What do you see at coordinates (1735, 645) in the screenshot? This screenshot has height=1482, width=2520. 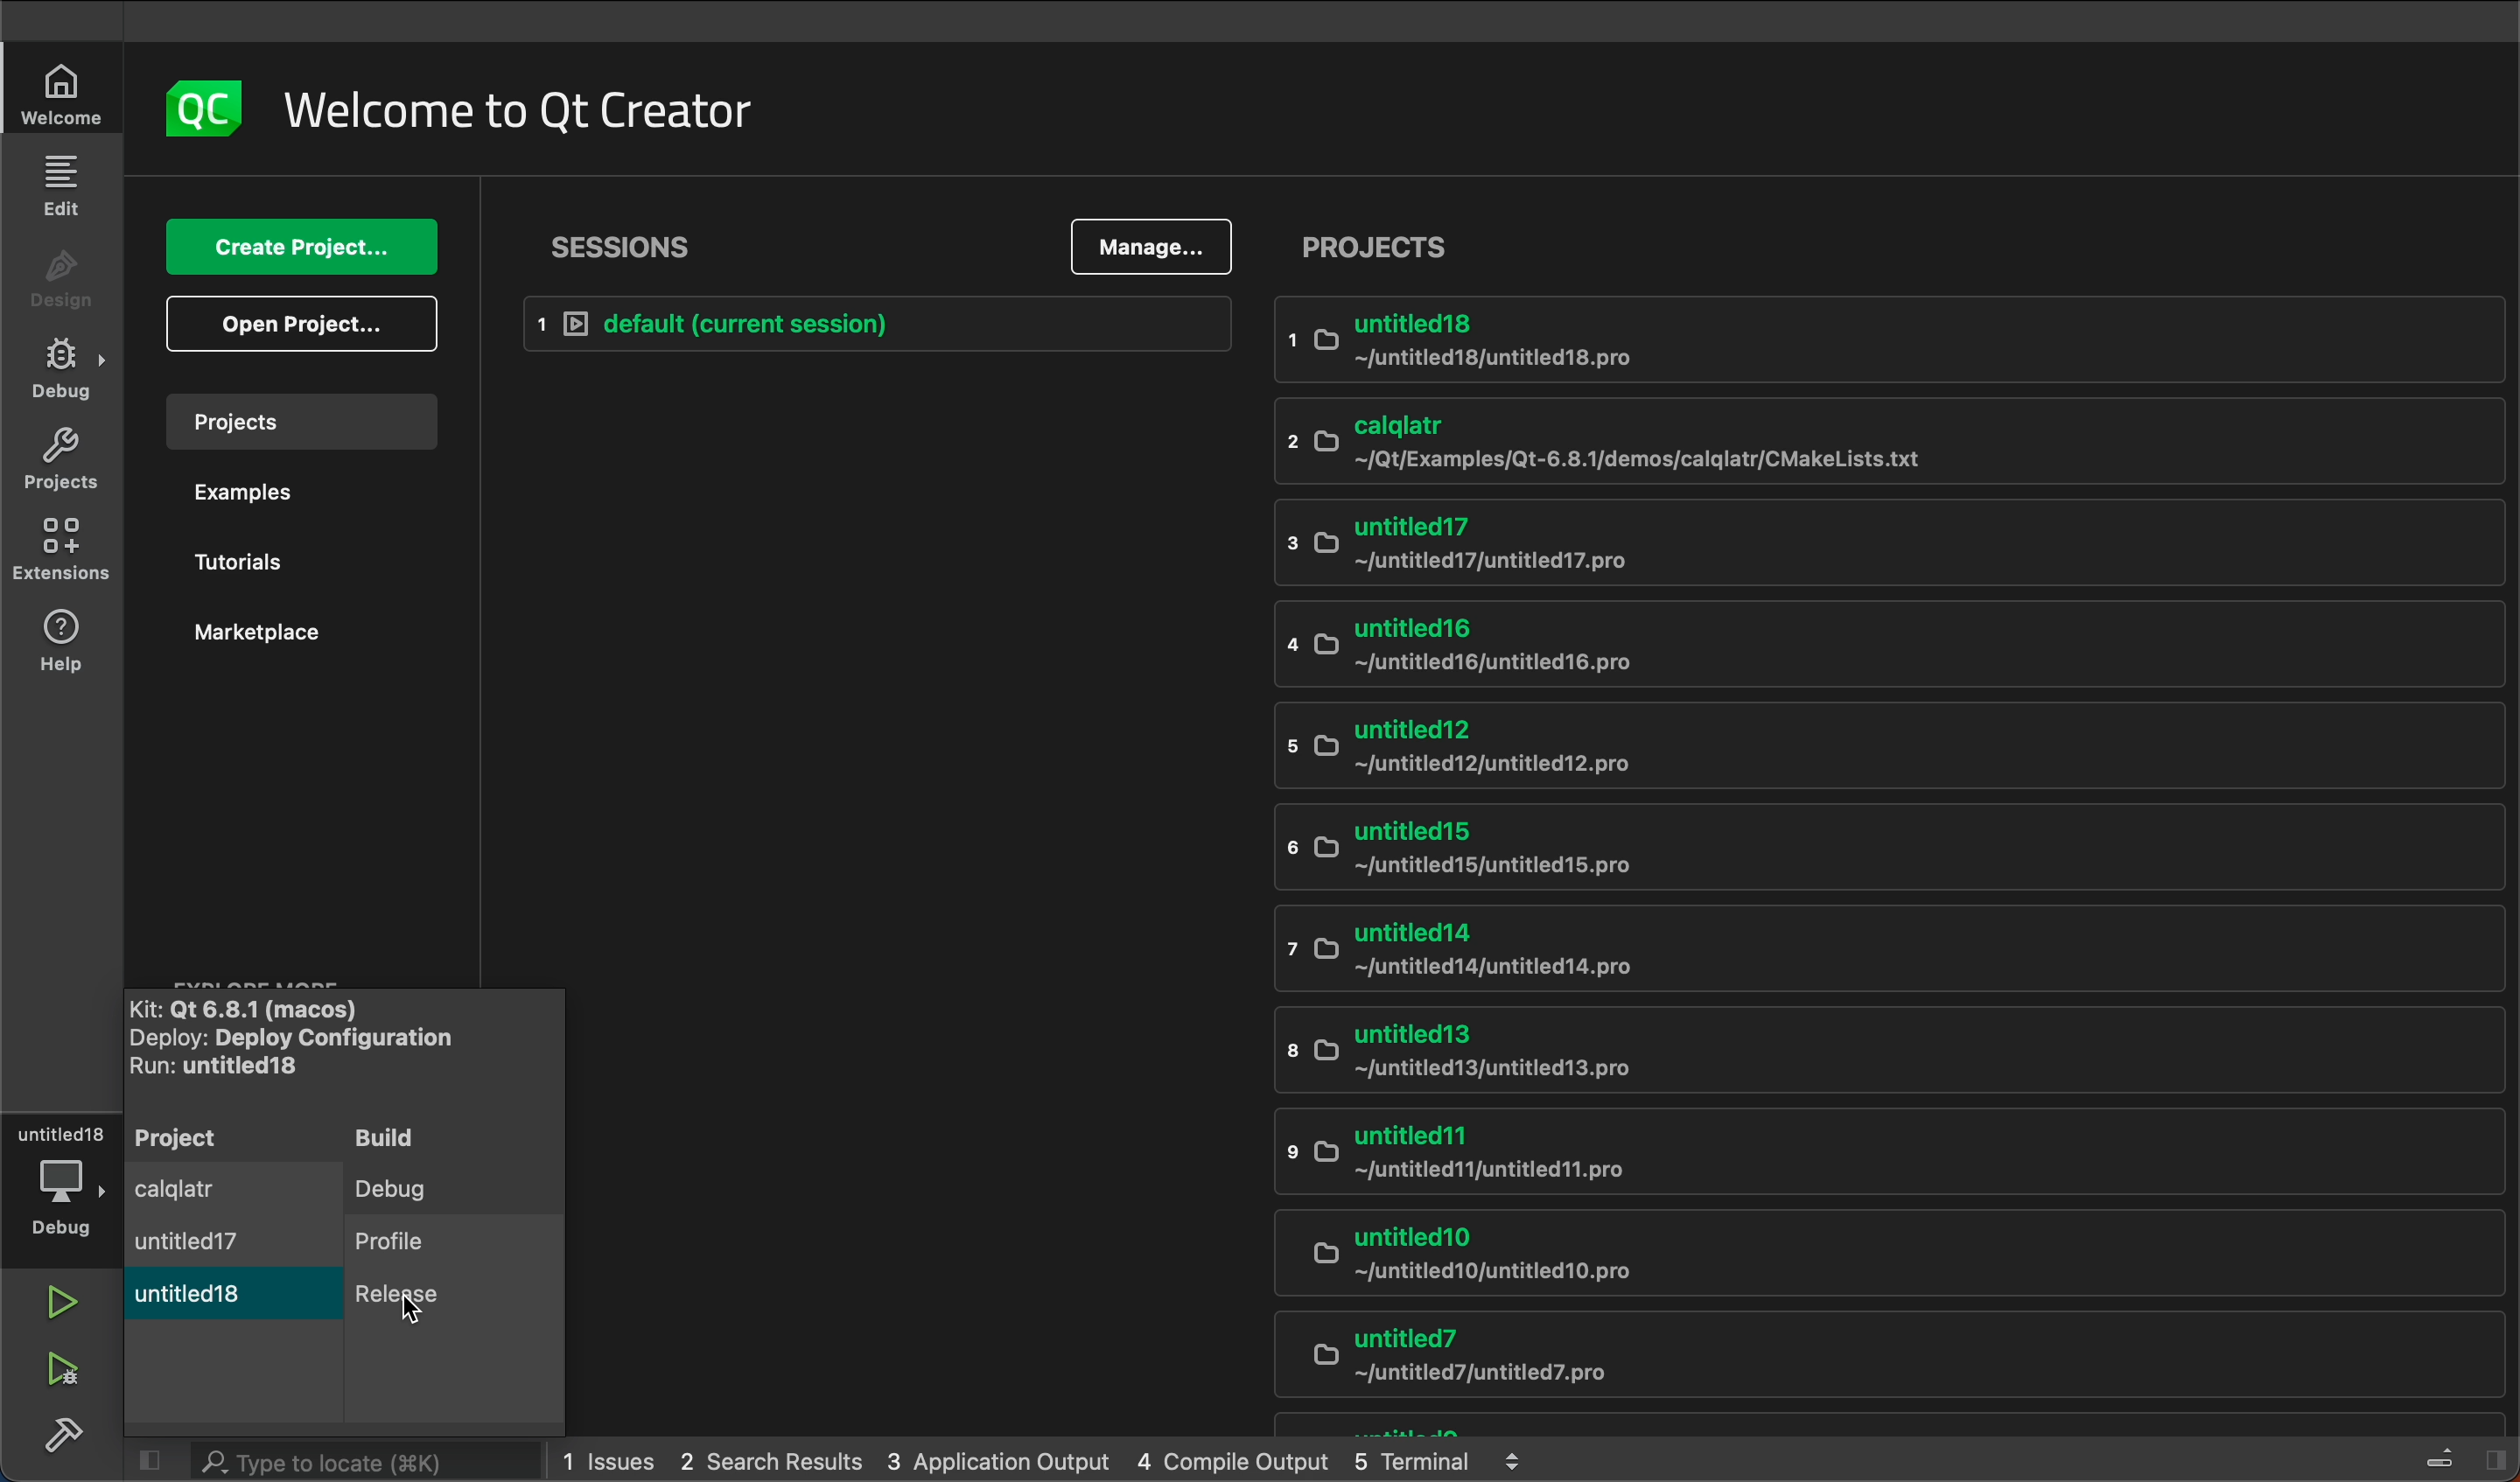 I see `untitled 16` at bounding box center [1735, 645].